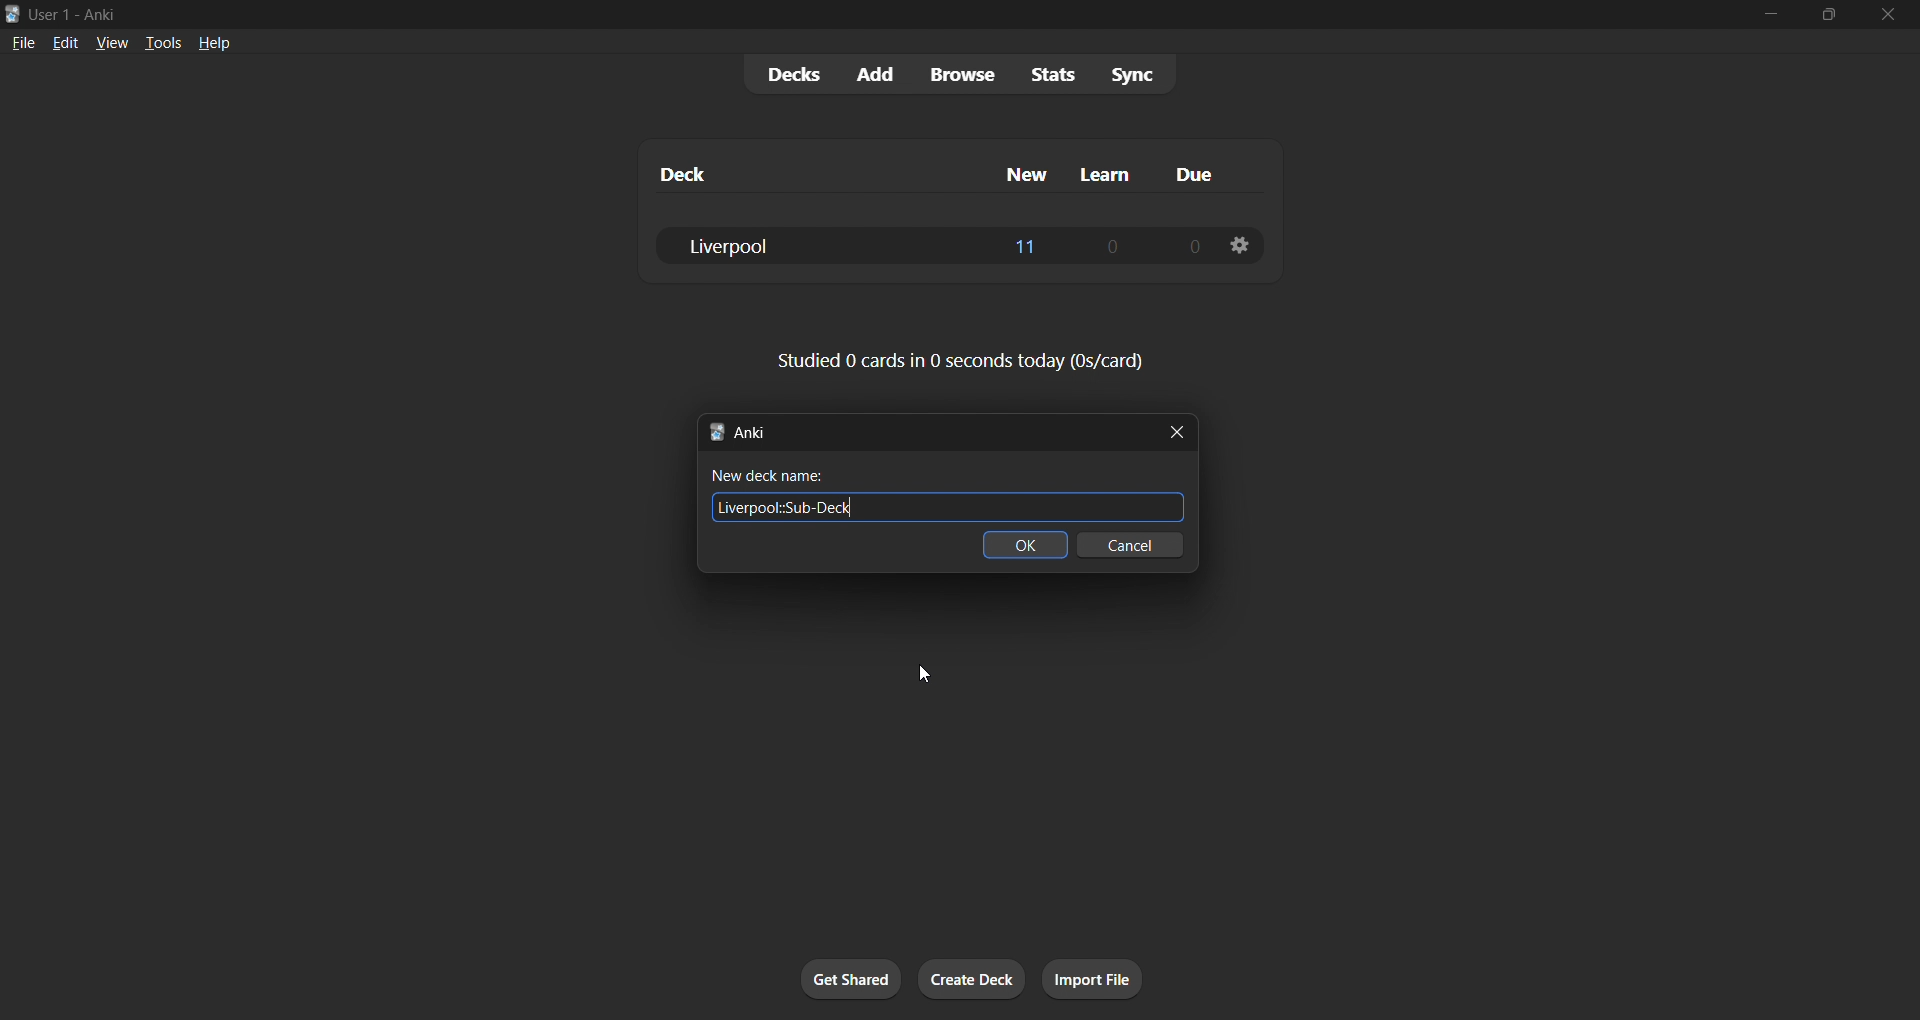 This screenshot has width=1920, height=1020. What do you see at coordinates (967, 361) in the screenshot?
I see `card stats` at bounding box center [967, 361].